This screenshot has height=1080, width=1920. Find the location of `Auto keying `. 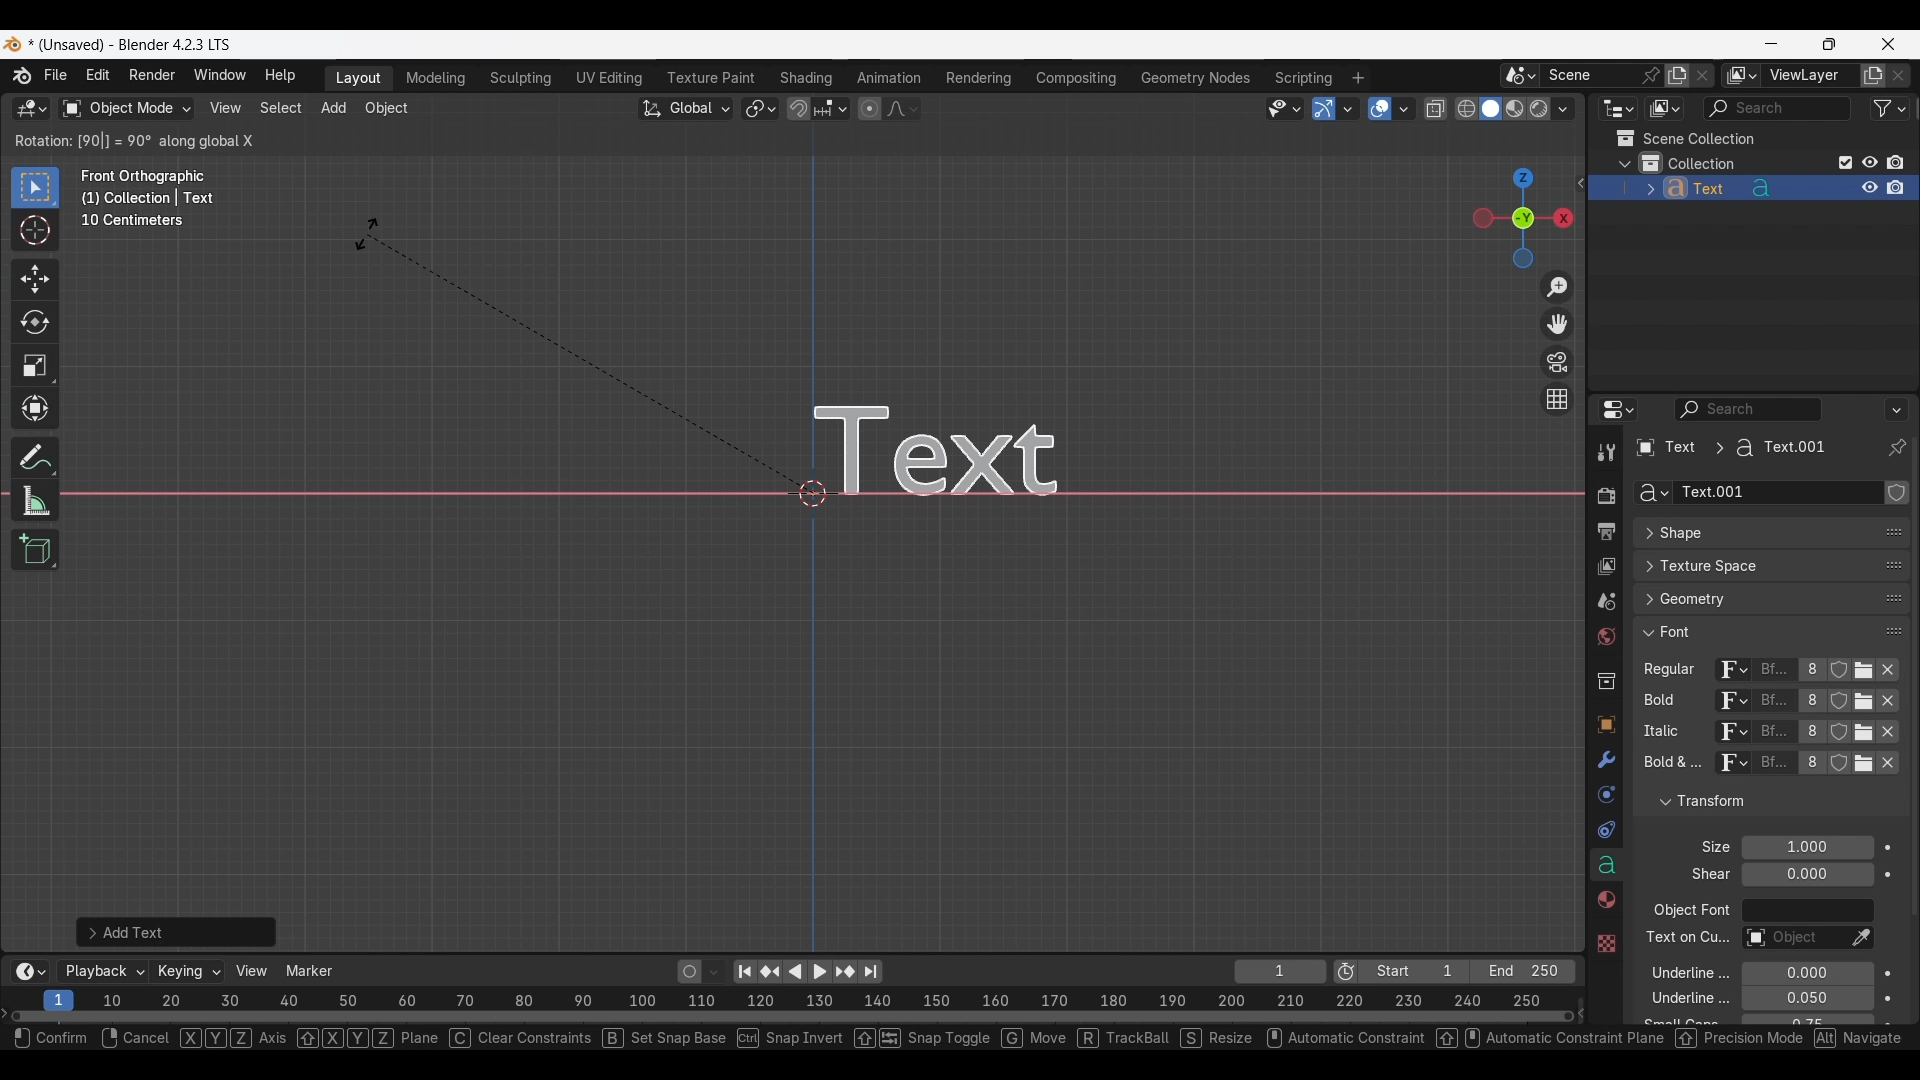

Auto keying  is located at coordinates (690, 972).